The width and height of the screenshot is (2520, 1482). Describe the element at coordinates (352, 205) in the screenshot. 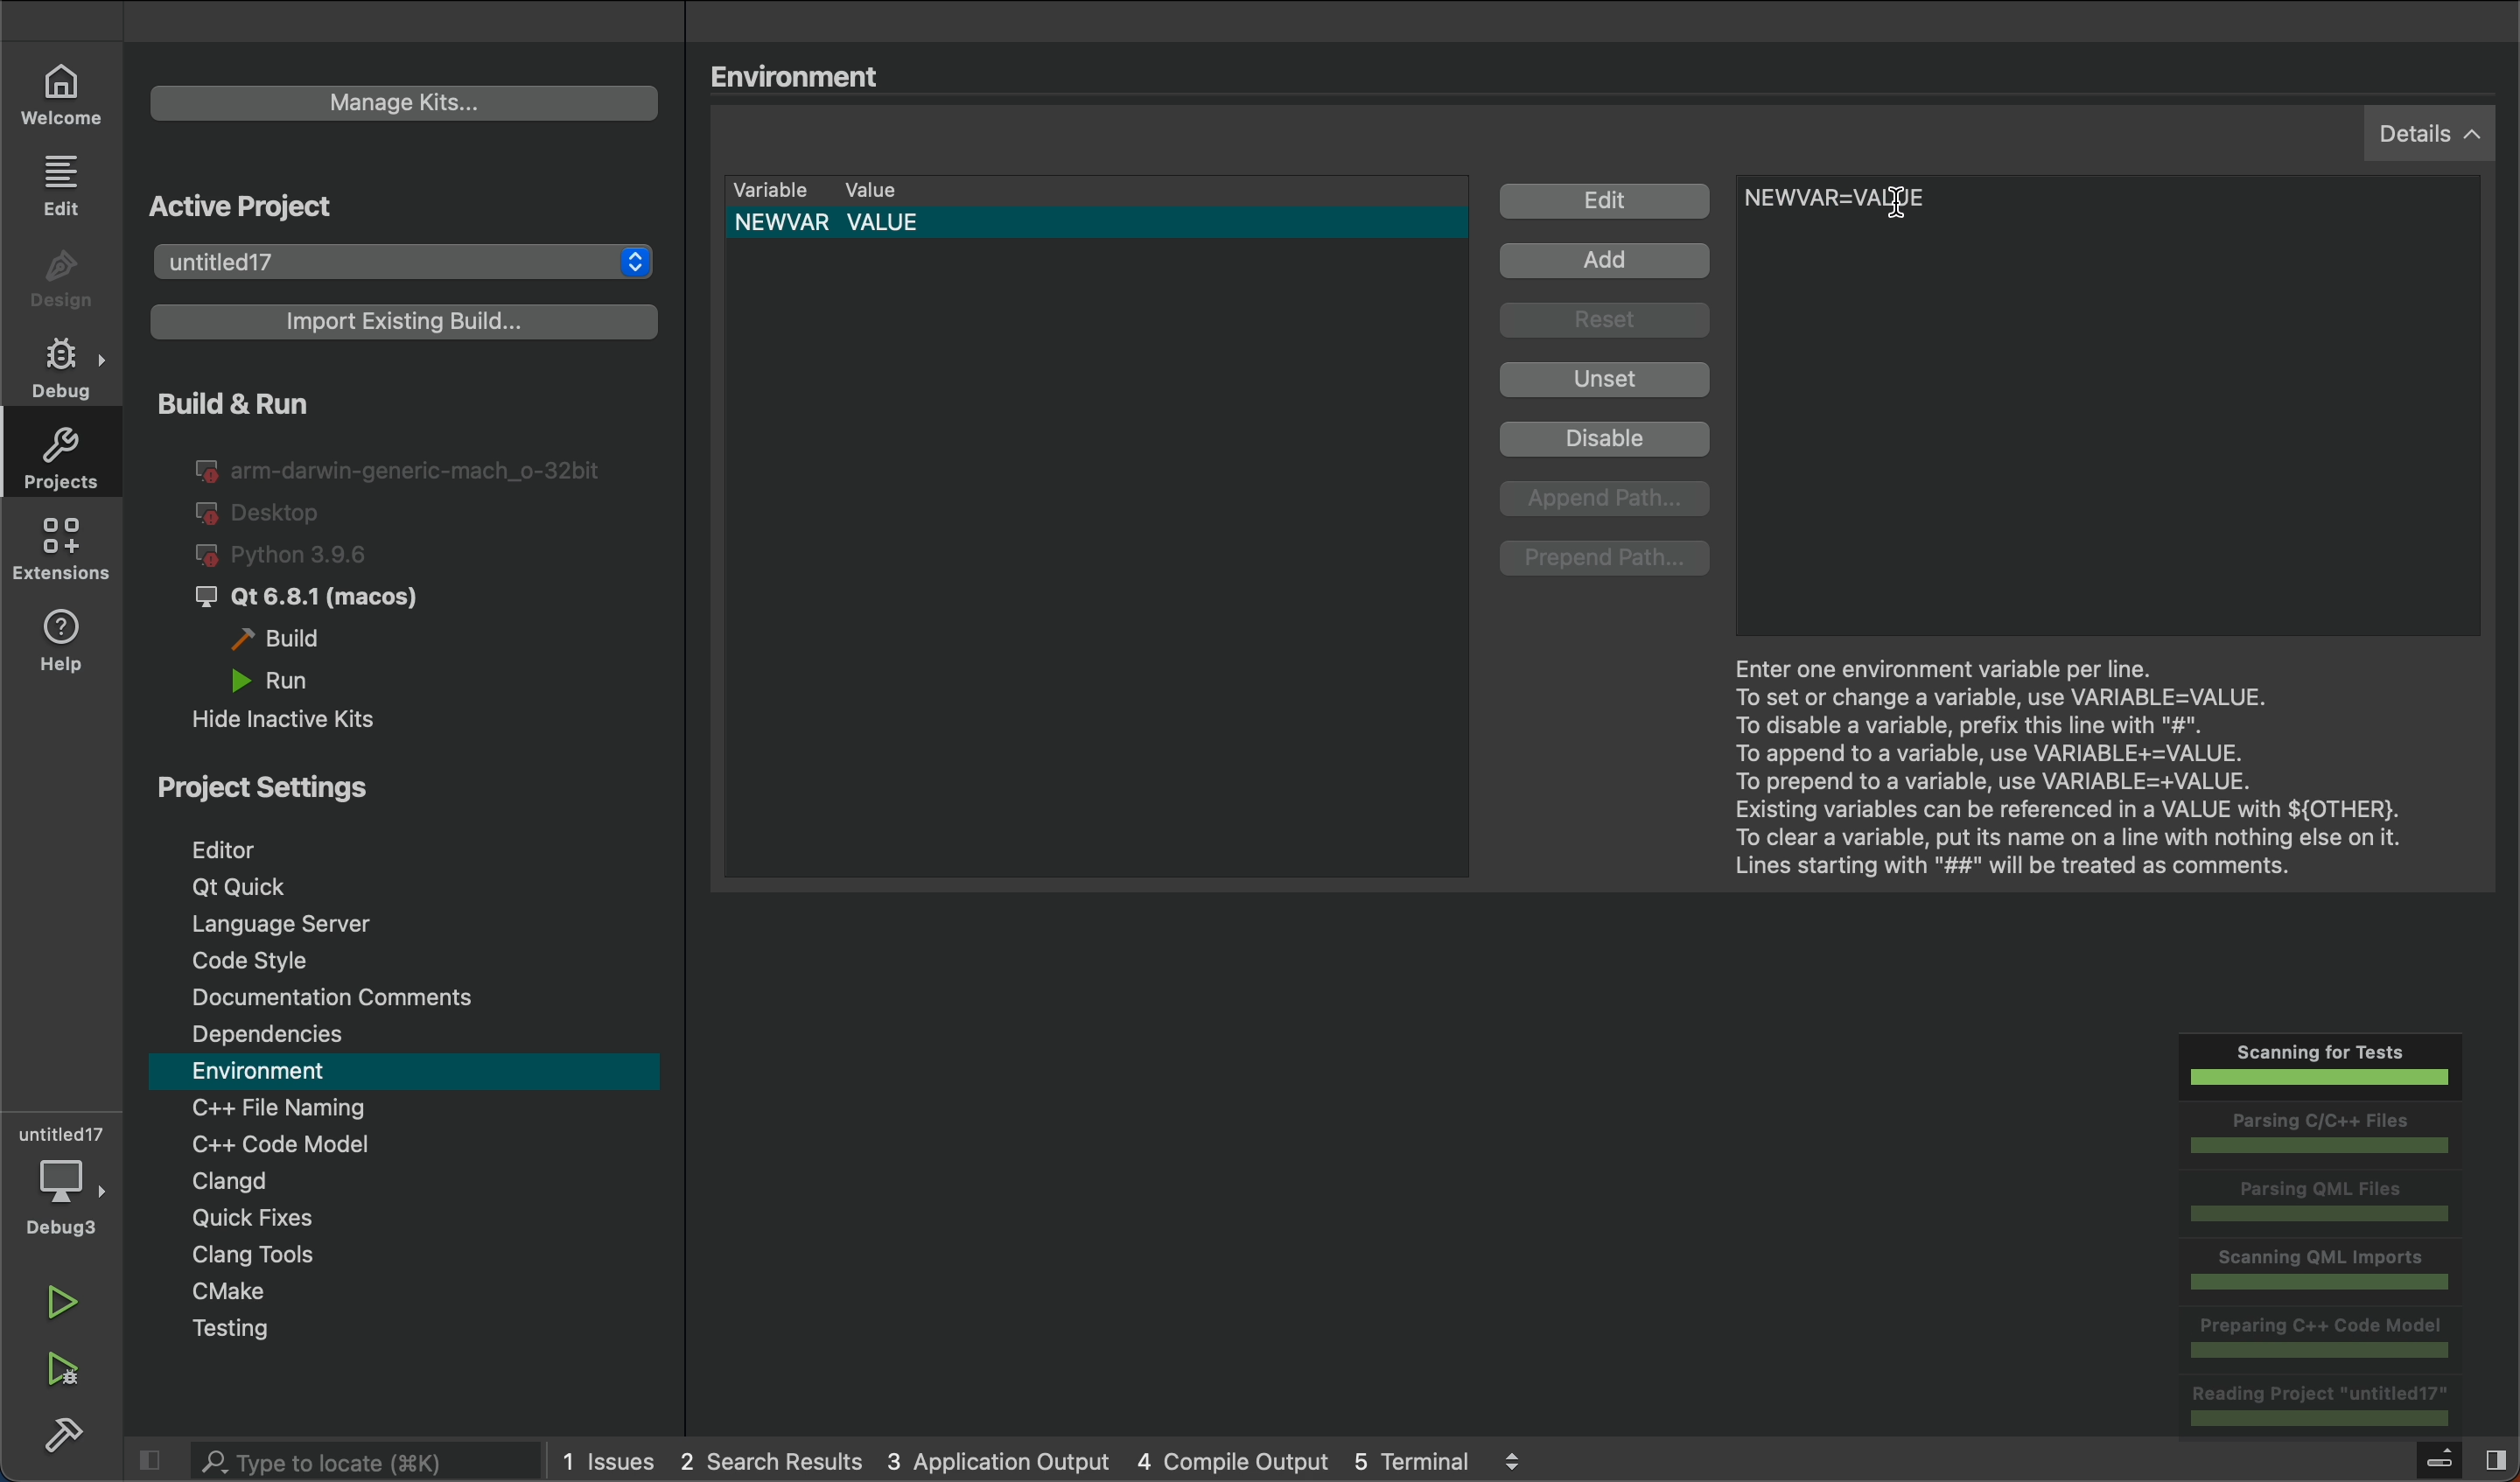

I see `Active Project` at that location.